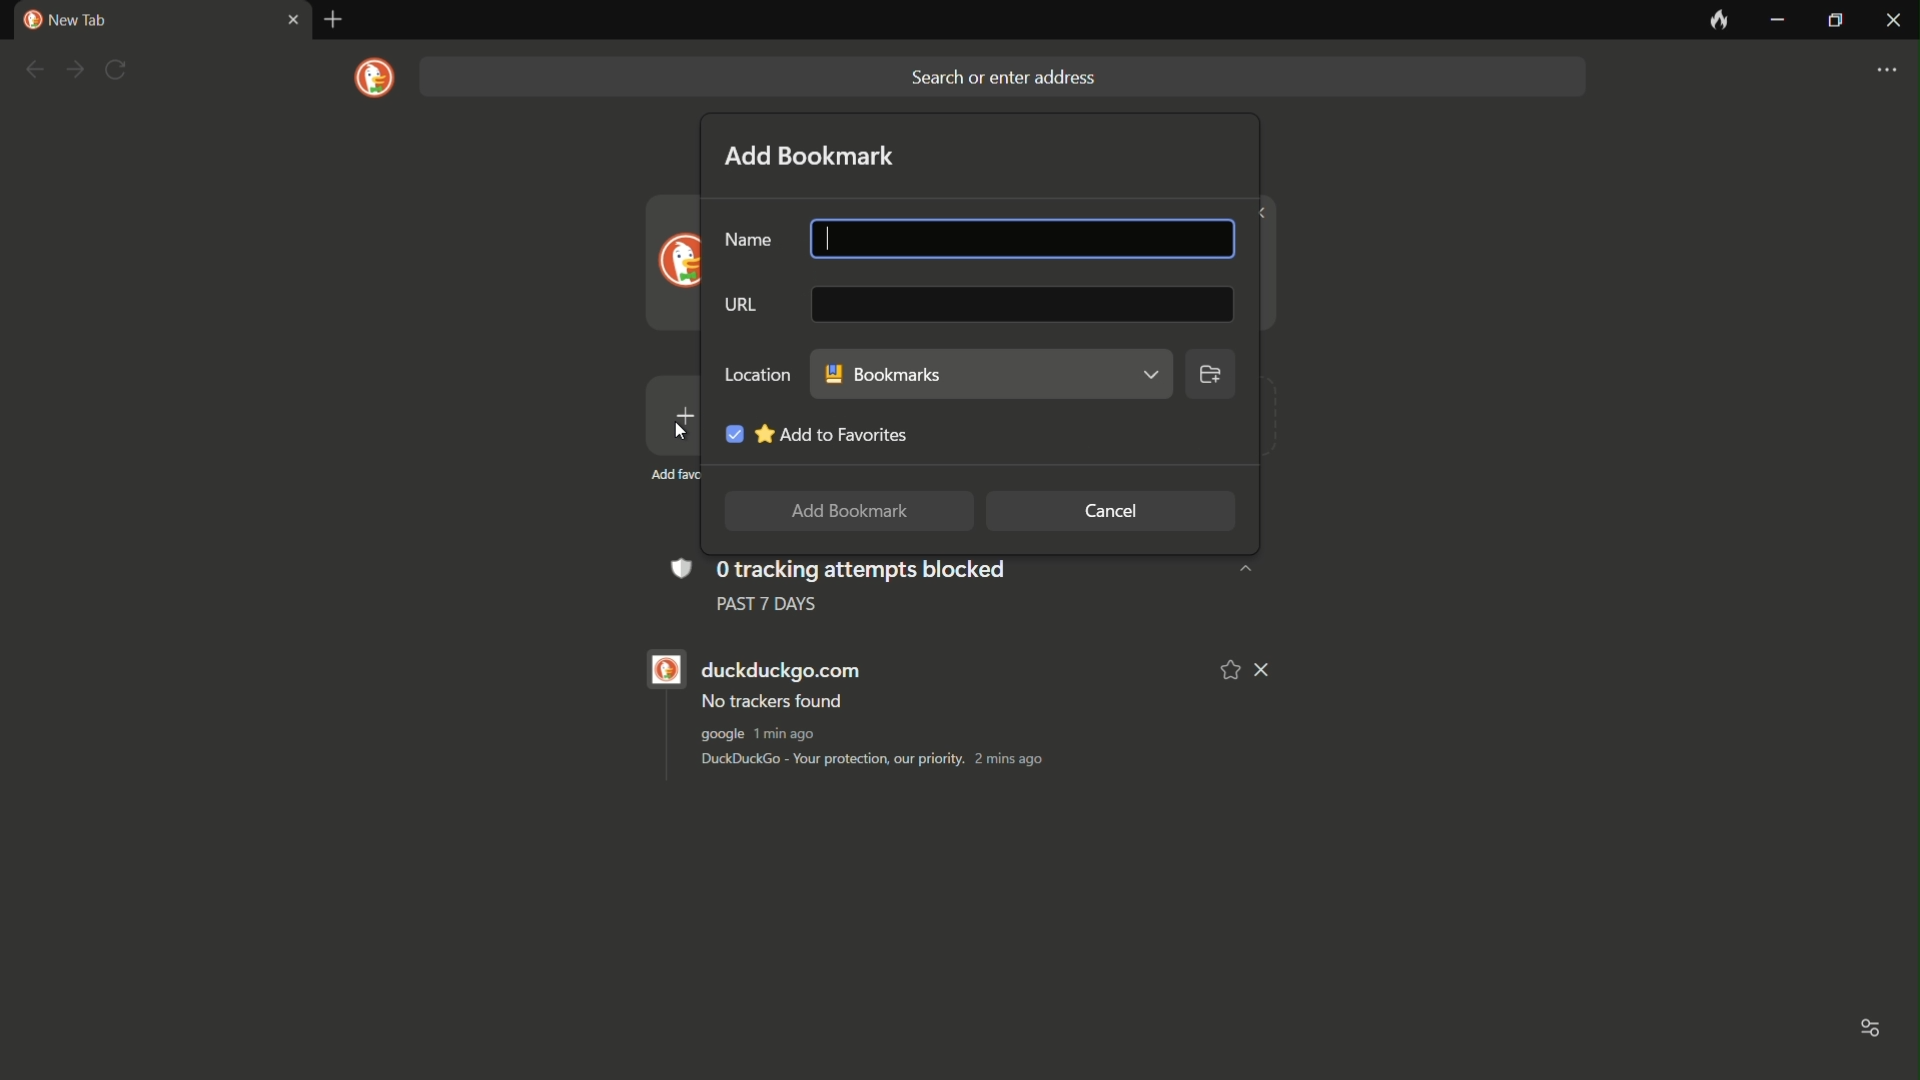 Image resolution: width=1920 pixels, height=1080 pixels. Describe the element at coordinates (1000, 77) in the screenshot. I see `search bar` at that location.